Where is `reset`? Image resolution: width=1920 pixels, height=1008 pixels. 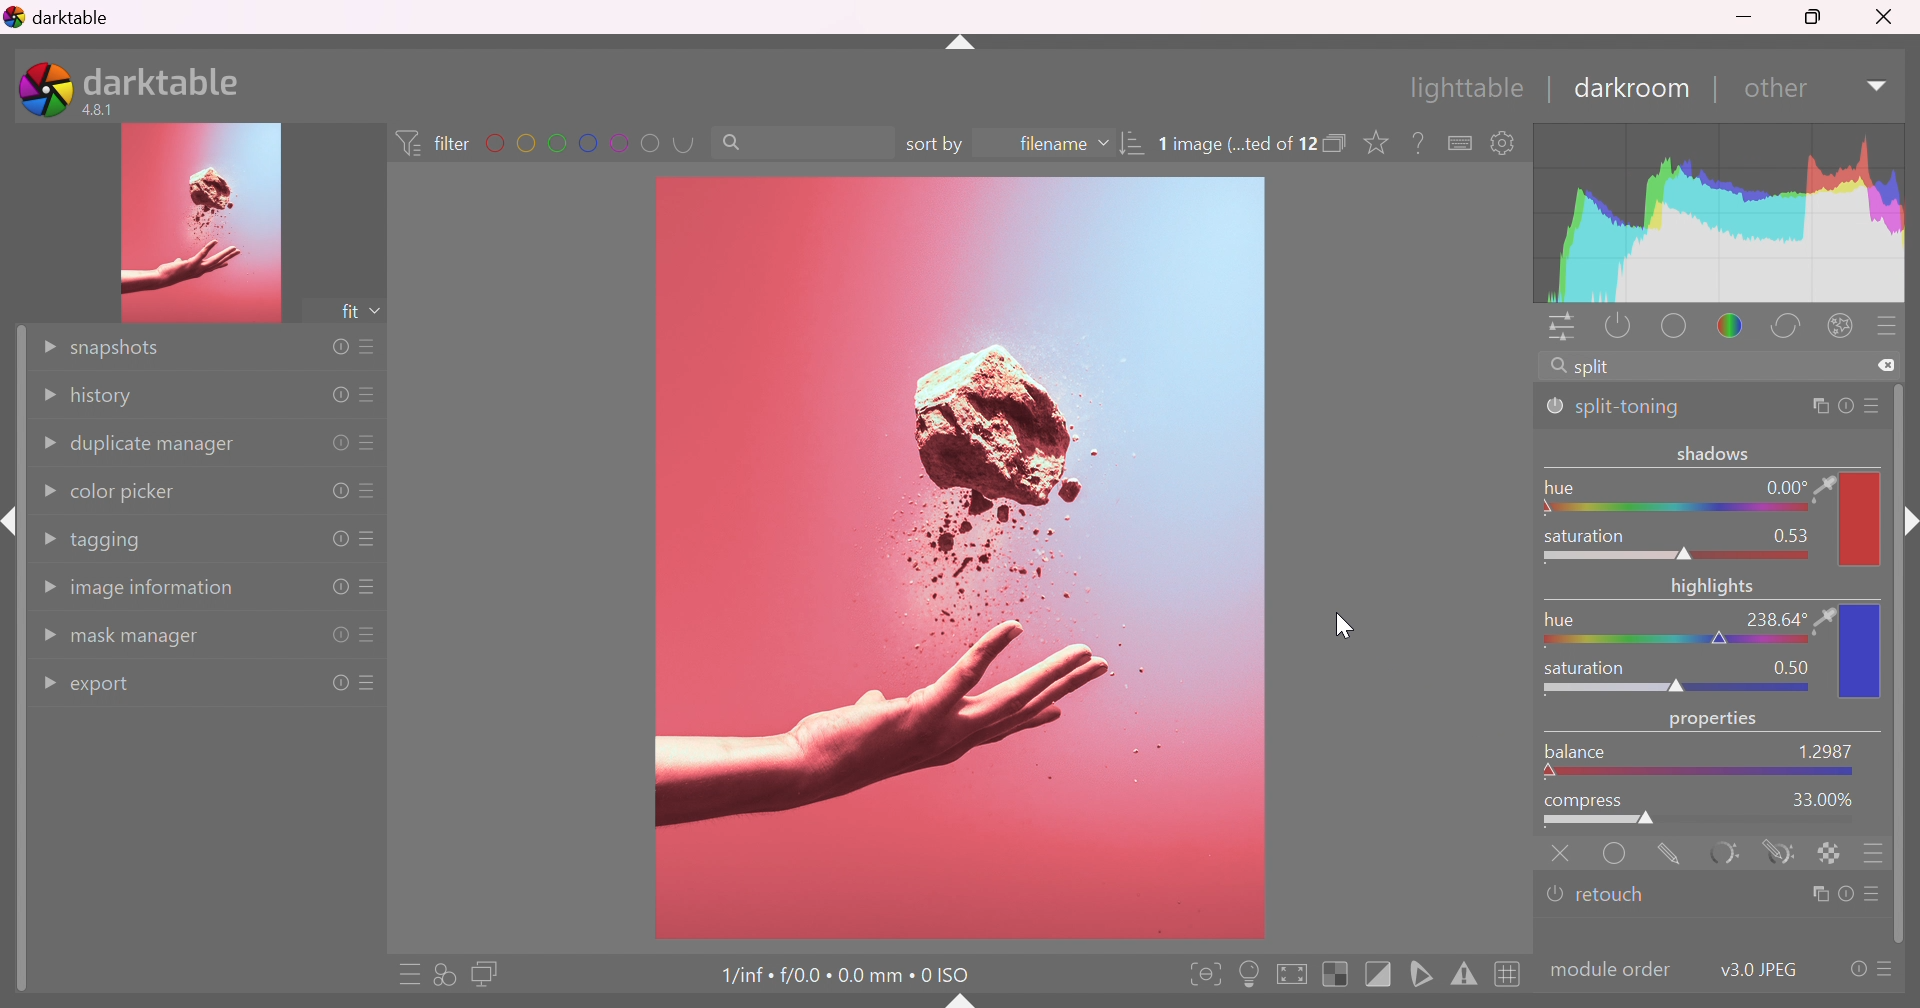
reset is located at coordinates (339, 395).